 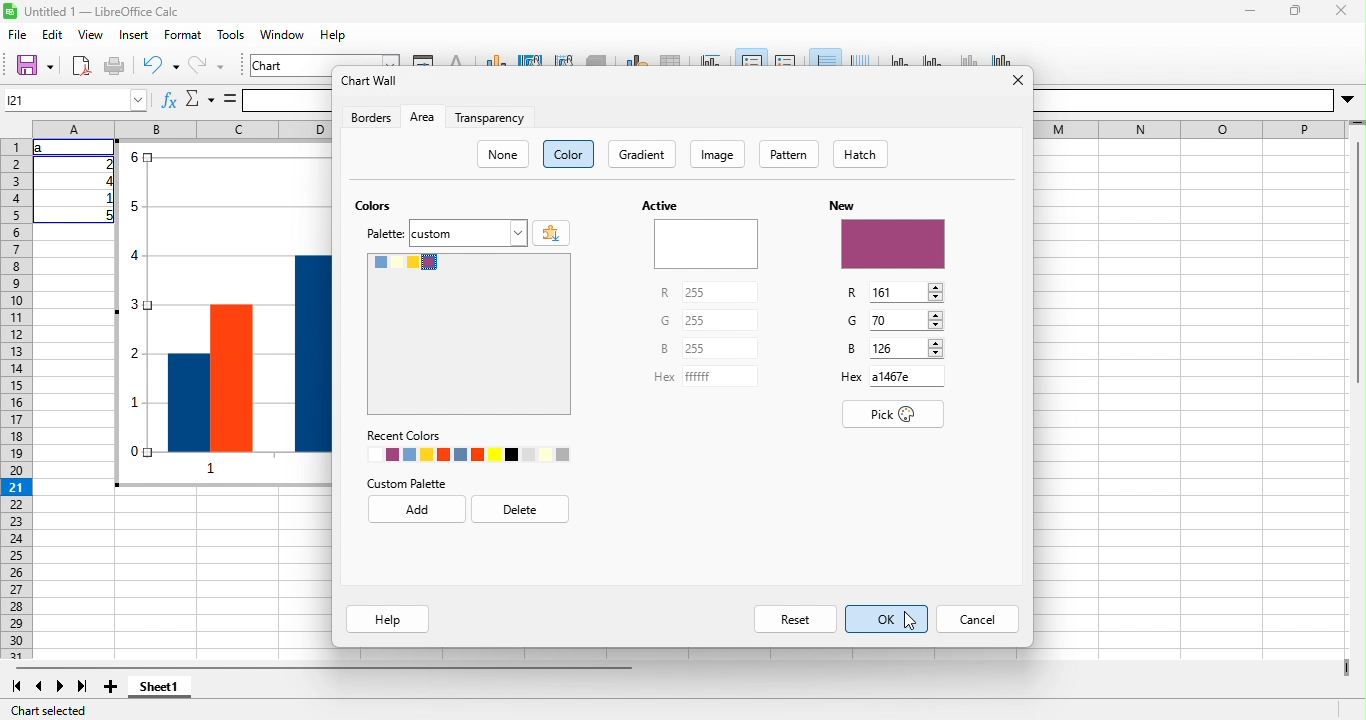 I want to click on chart selected, so click(x=48, y=711).